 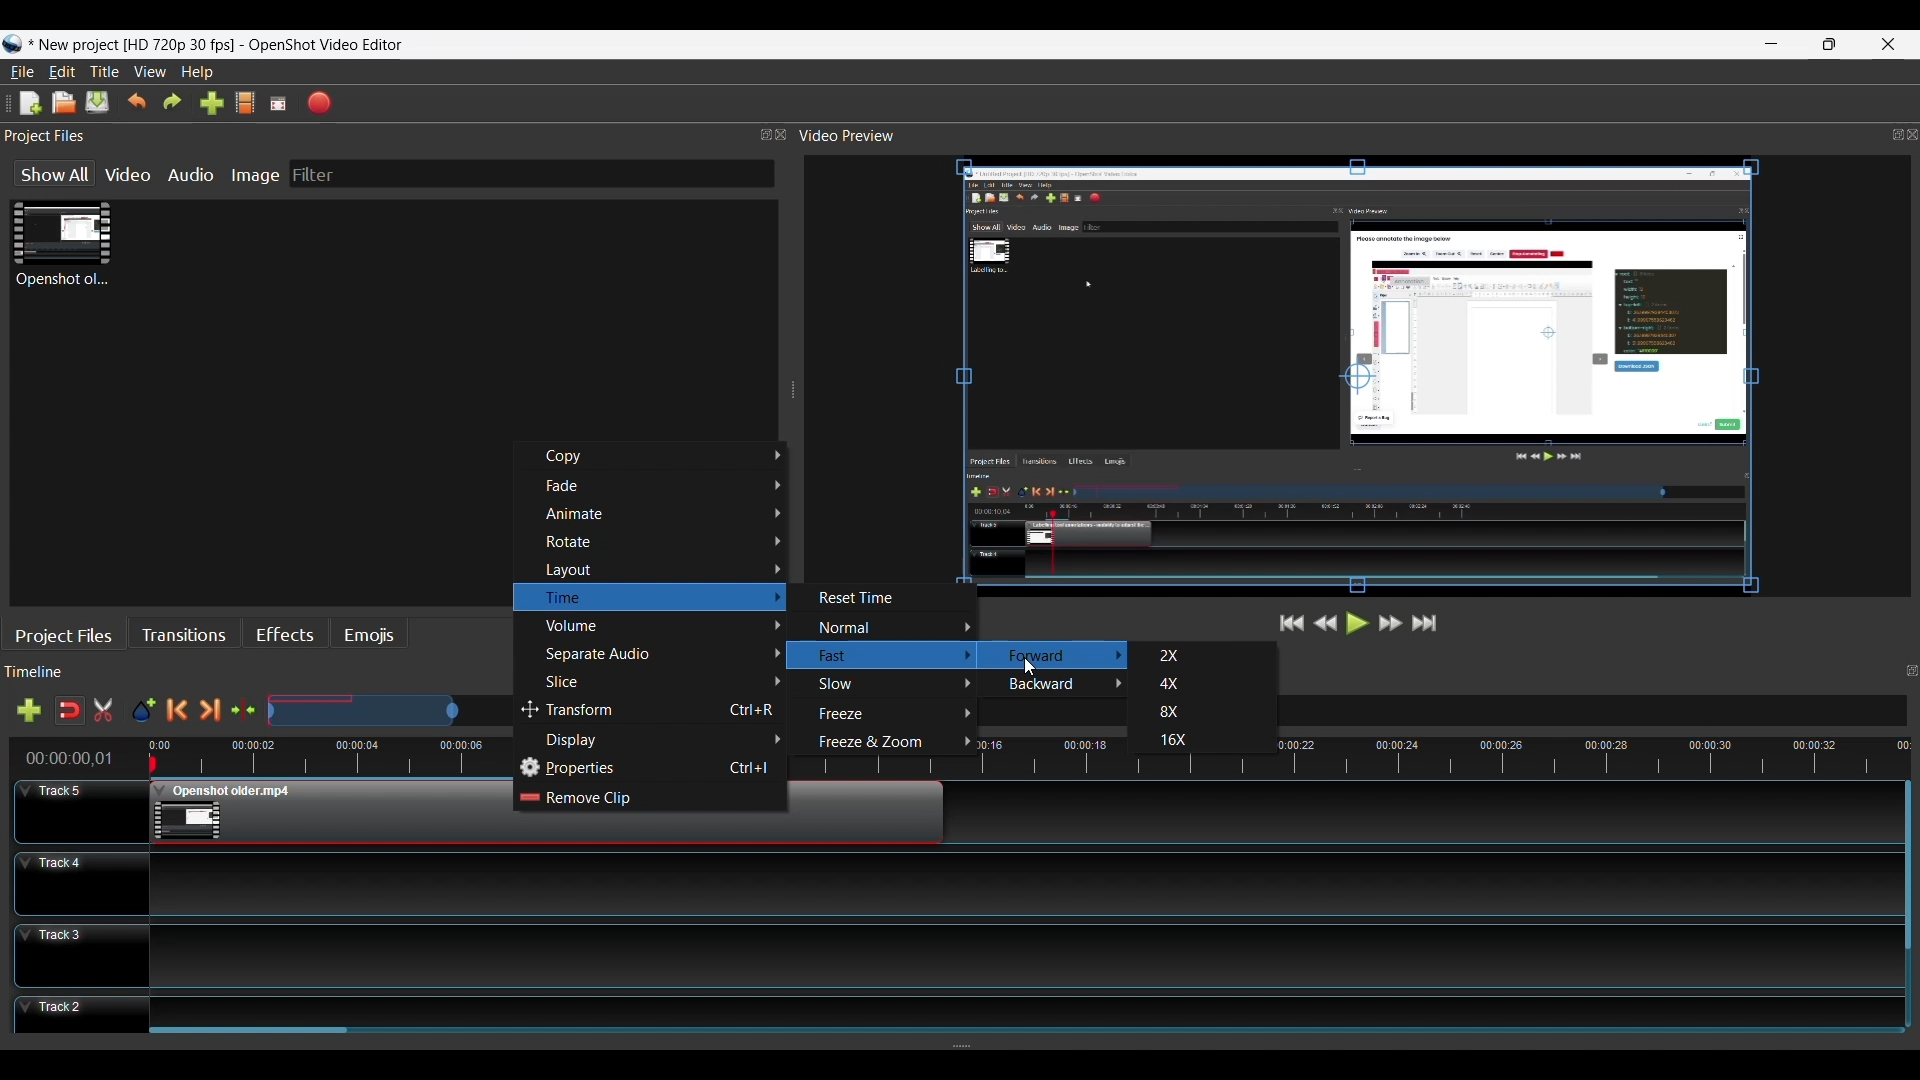 What do you see at coordinates (1288, 623) in the screenshot?
I see `Jump to Start` at bounding box center [1288, 623].